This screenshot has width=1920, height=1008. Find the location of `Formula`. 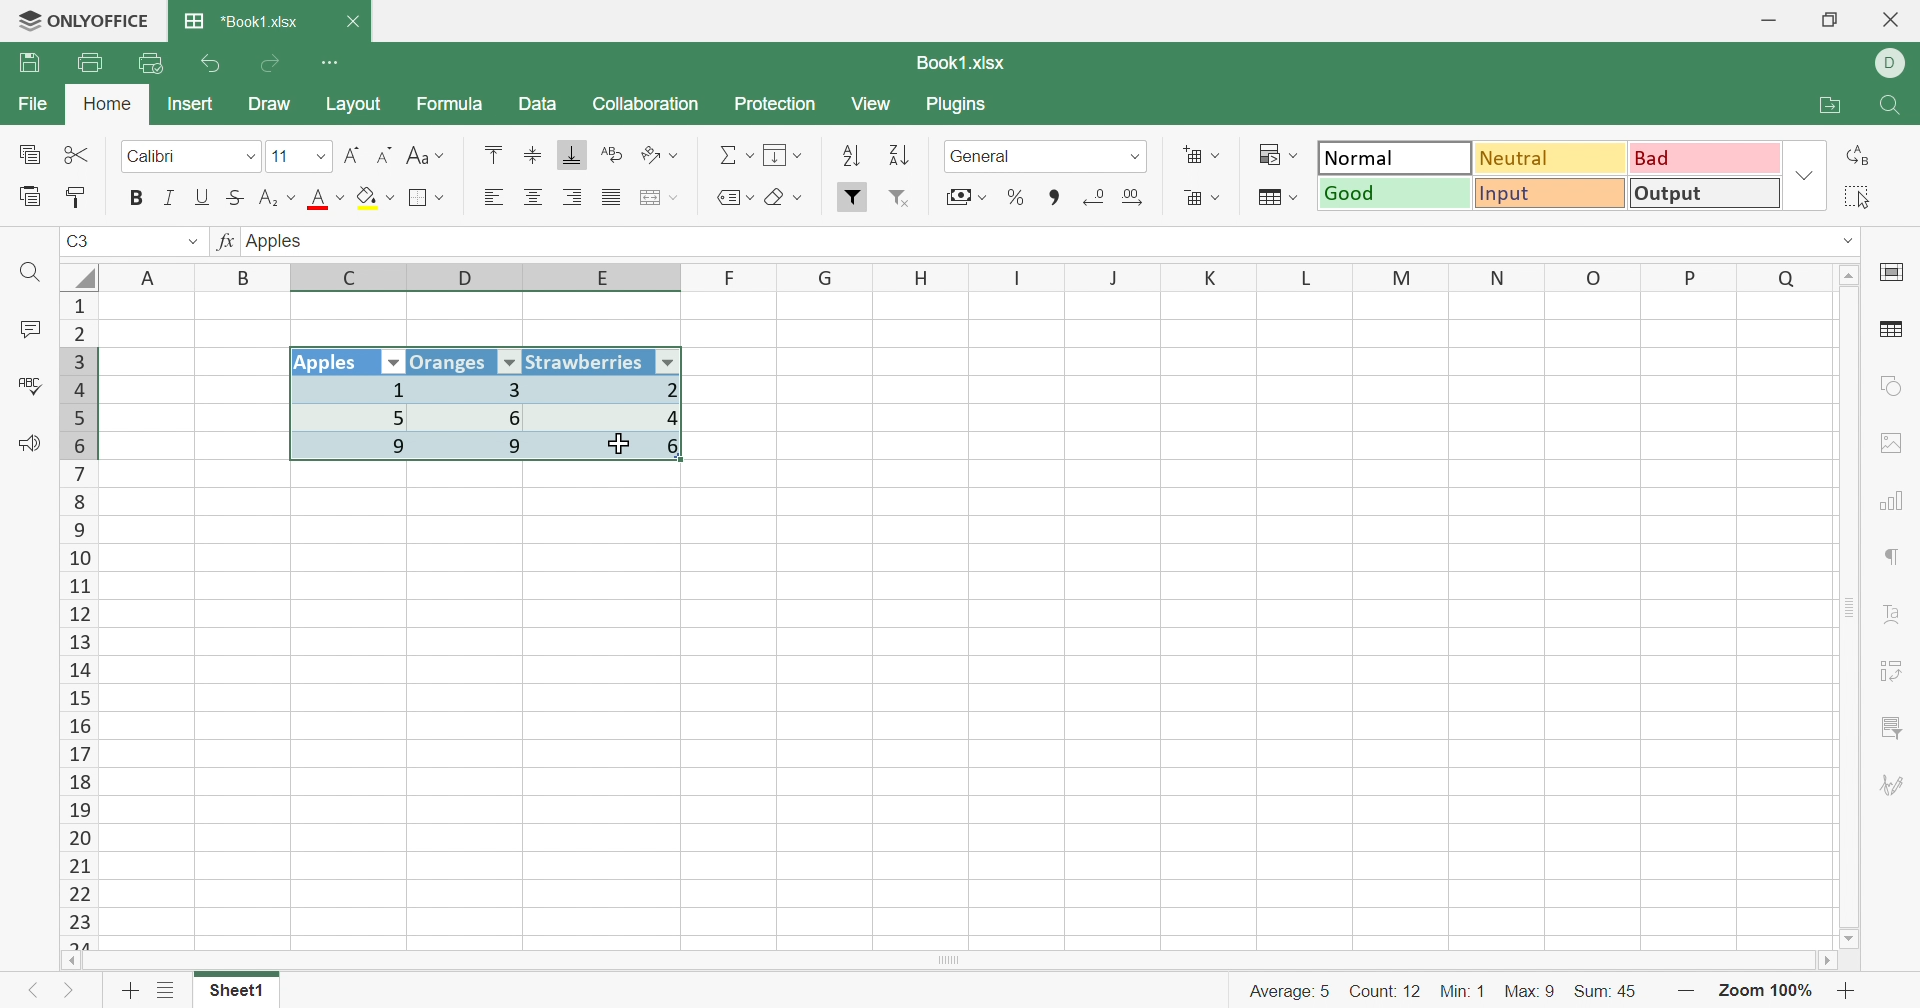

Formula is located at coordinates (448, 107).